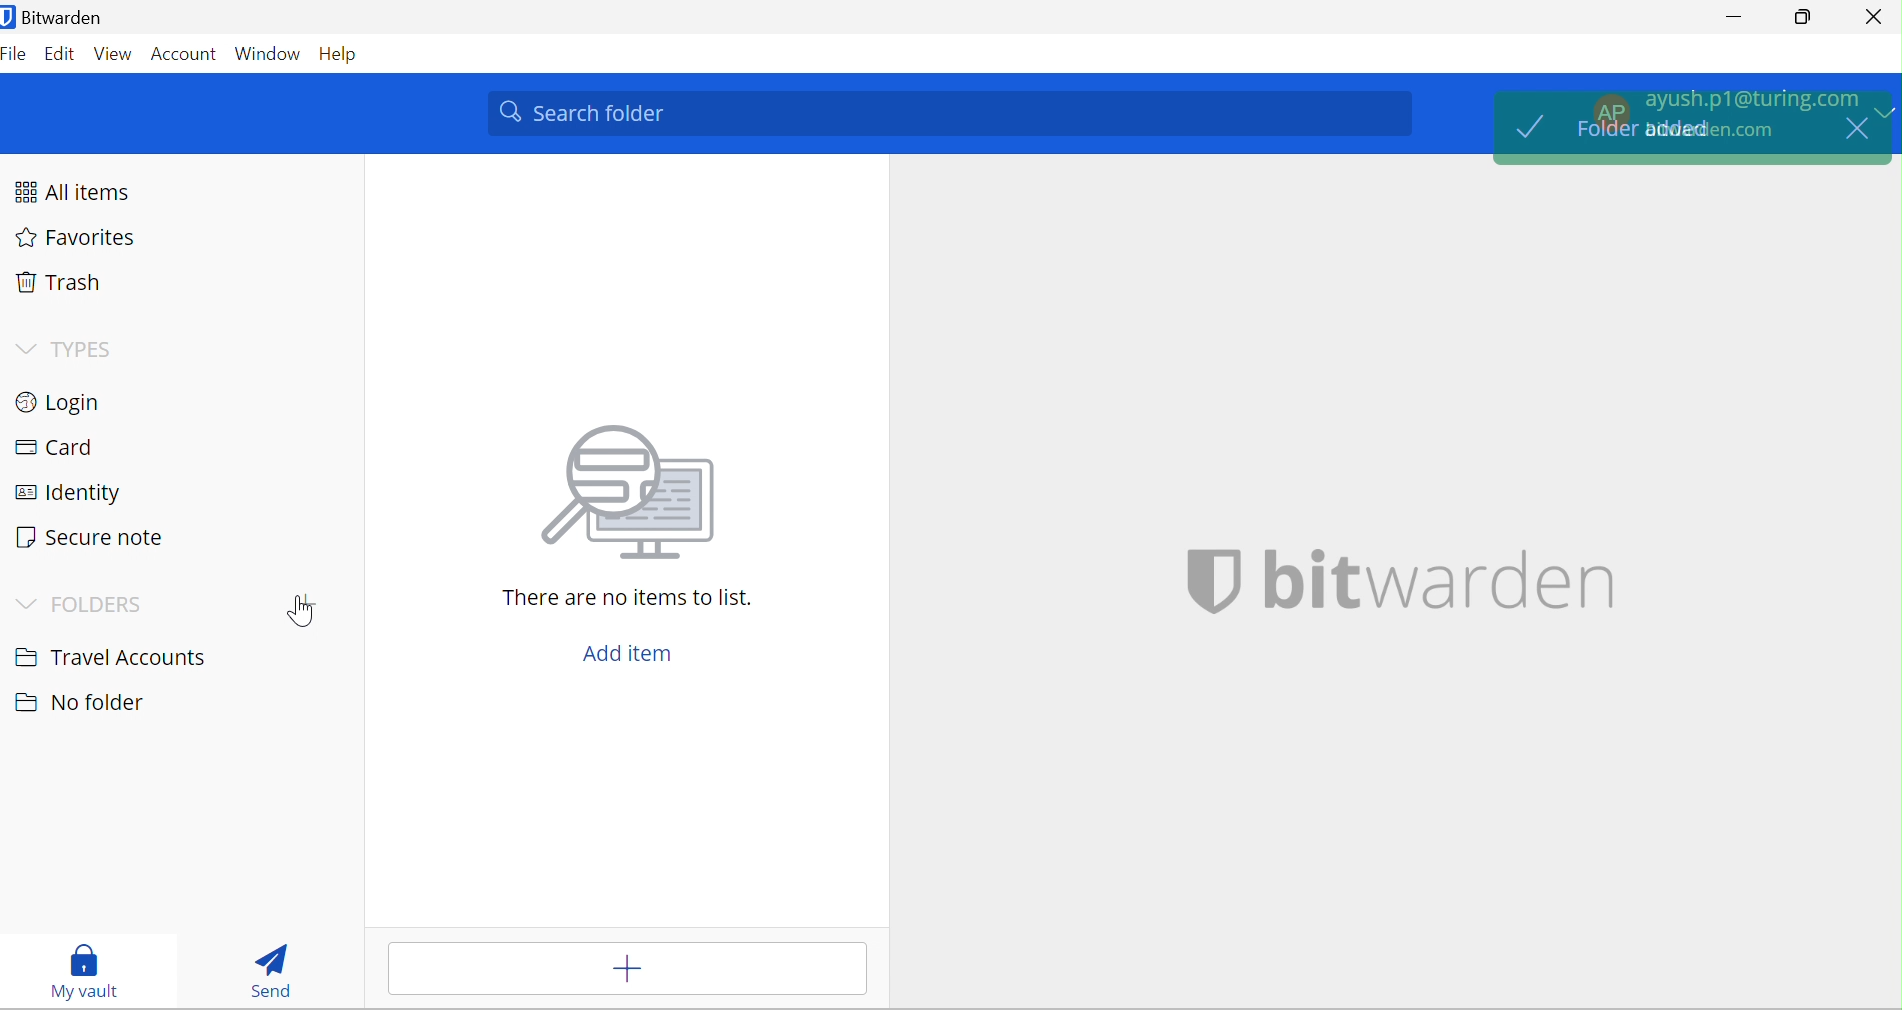 This screenshot has height=1010, width=1902. Describe the element at coordinates (267, 52) in the screenshot. I see `Window` at that location.